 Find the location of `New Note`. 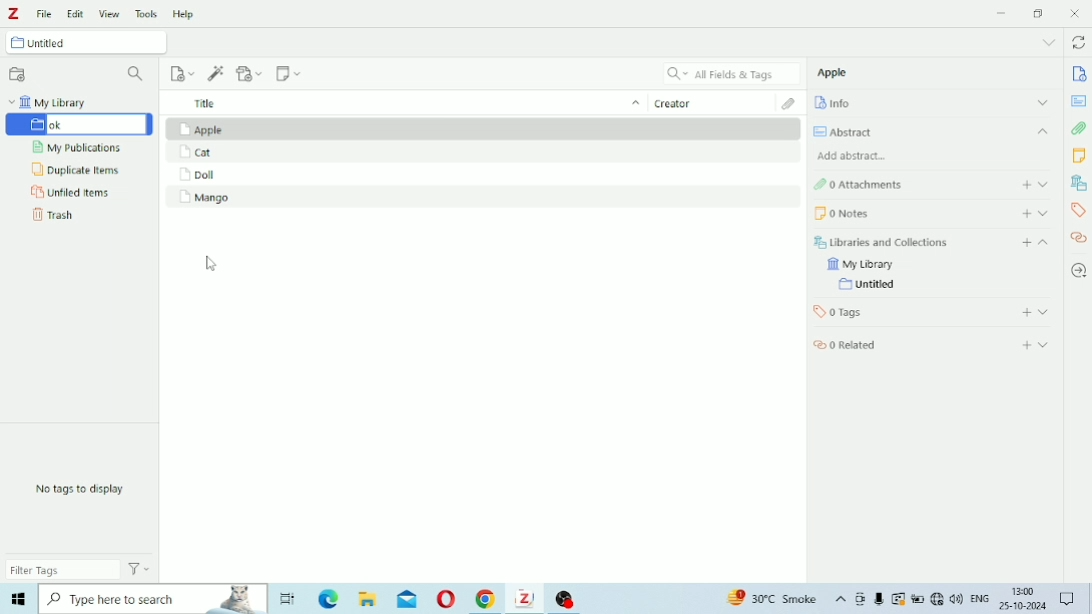

New Note is located at coordinates (289, 72).